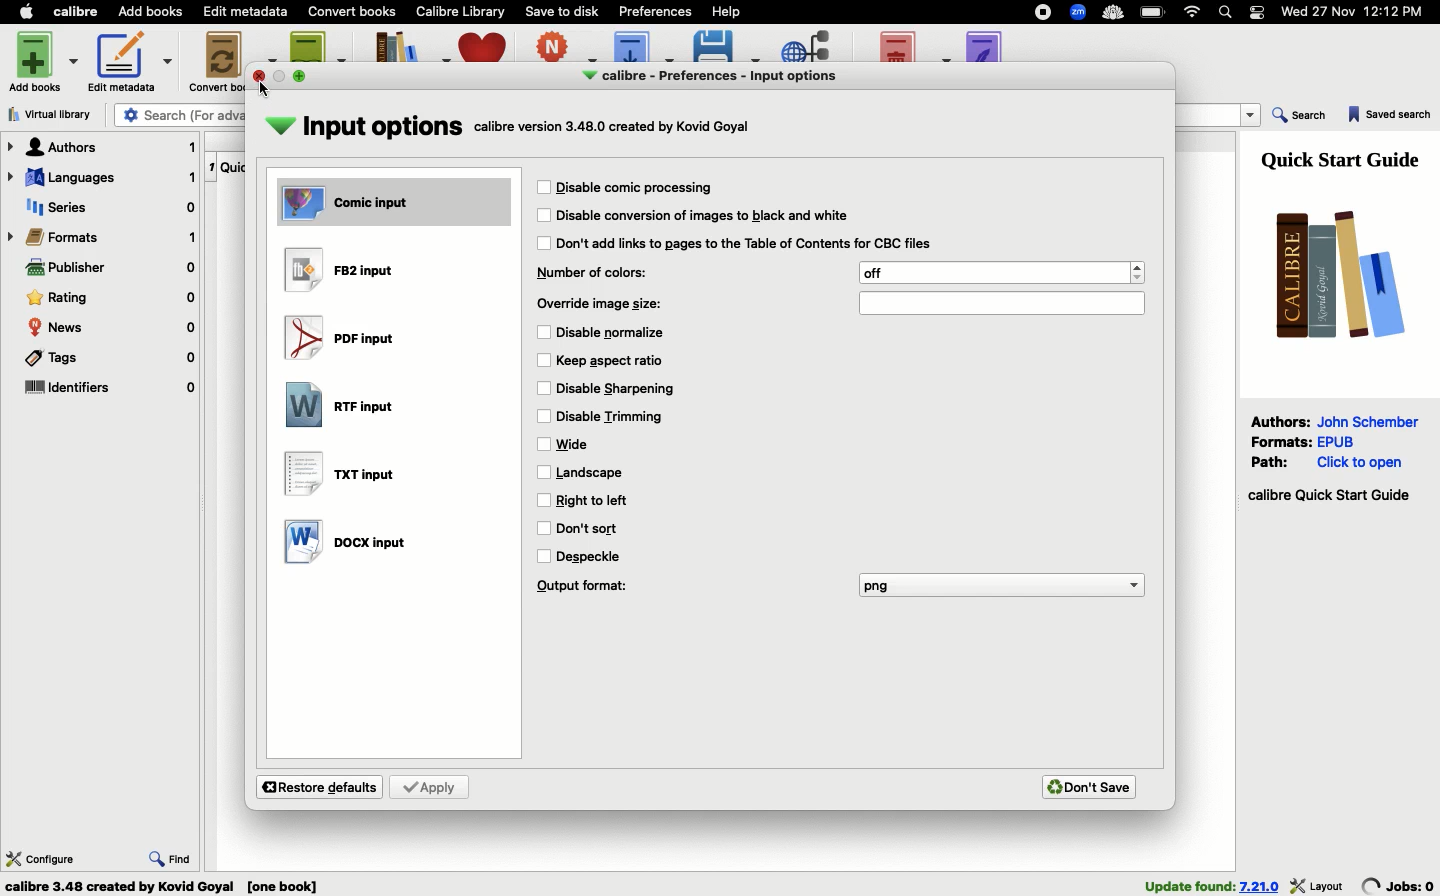  What do you see at coordinates (1360, 13) in the screenshot?
I see `Date` at bounding box center [1360, 13].